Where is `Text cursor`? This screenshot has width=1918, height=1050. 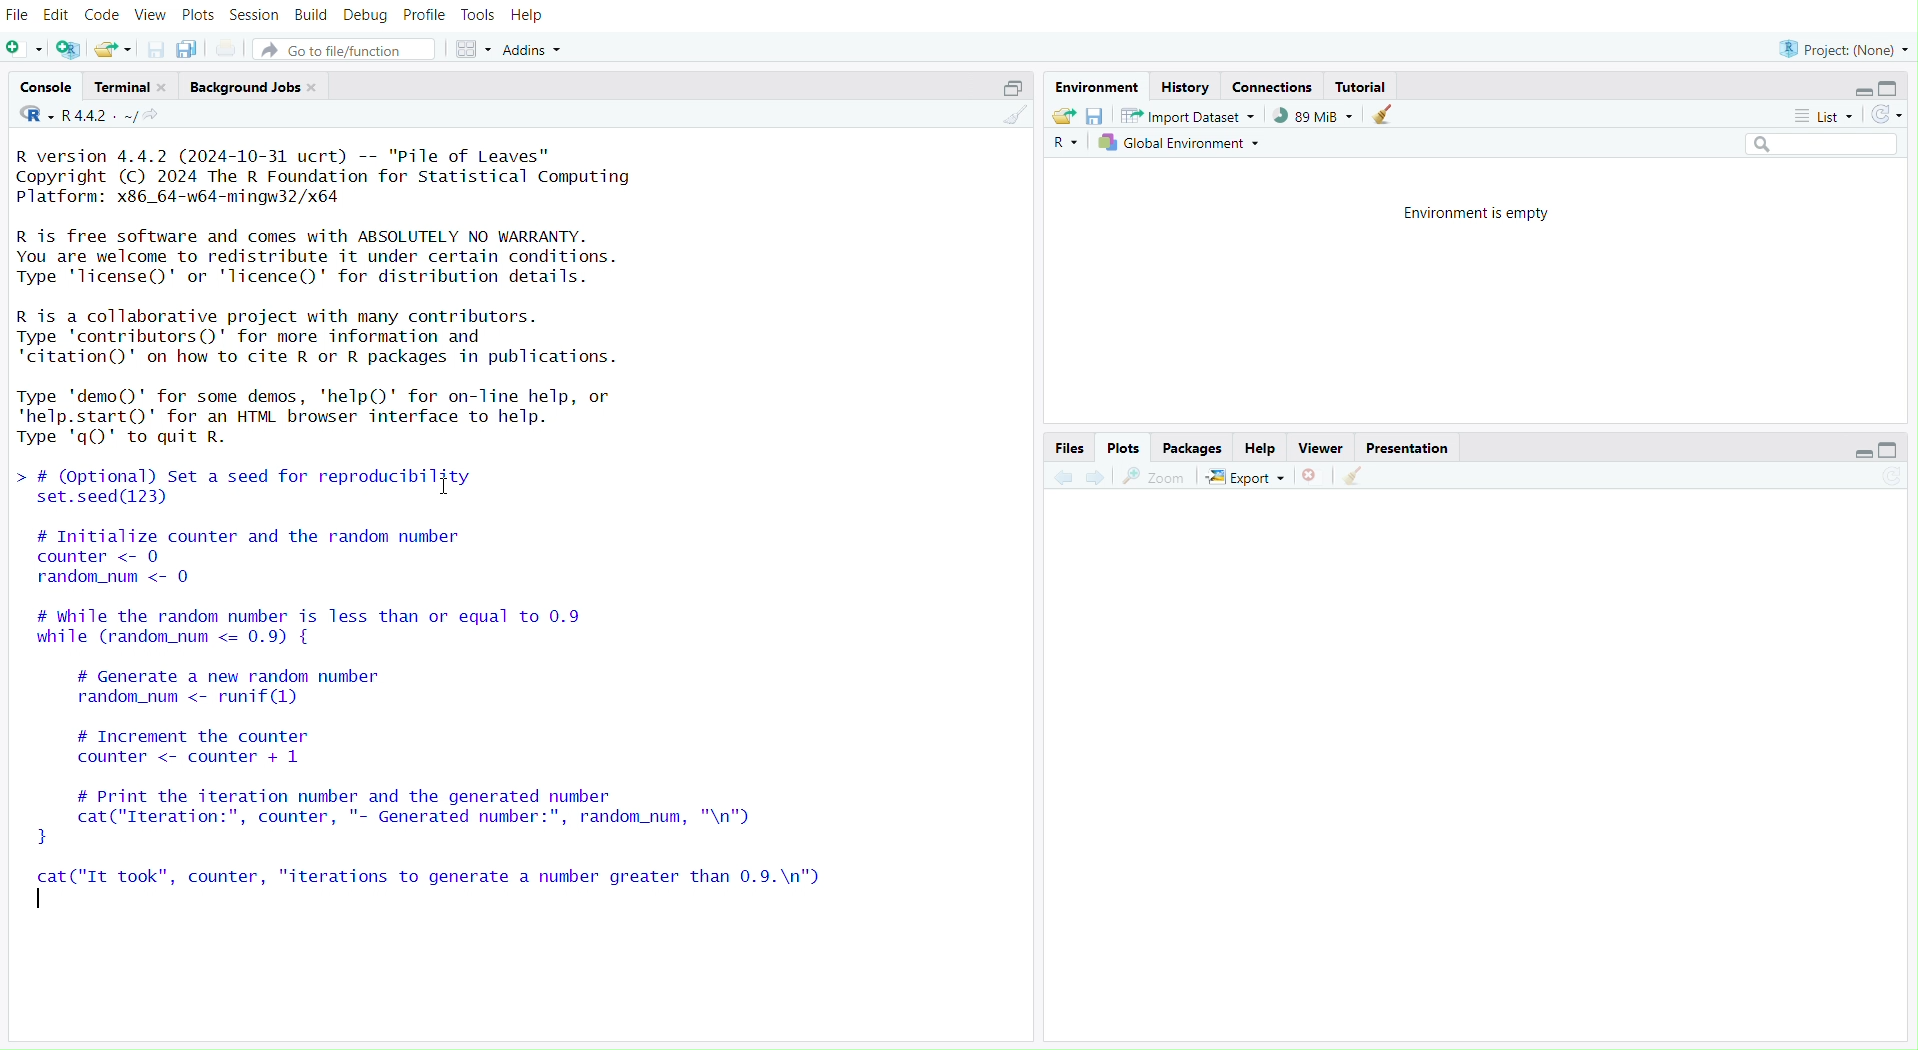
Text cursor is located at coordinates (432, 484).